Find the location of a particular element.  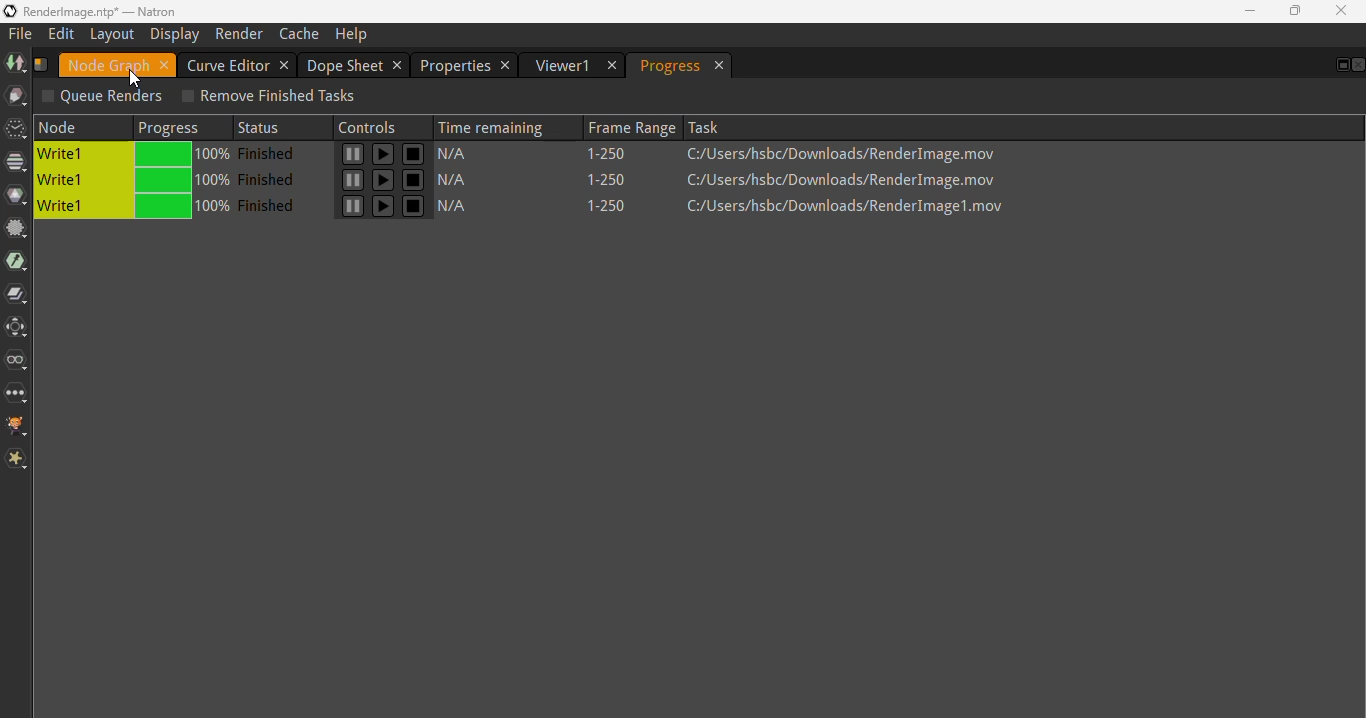

controls is located at coordinates (373, 125).